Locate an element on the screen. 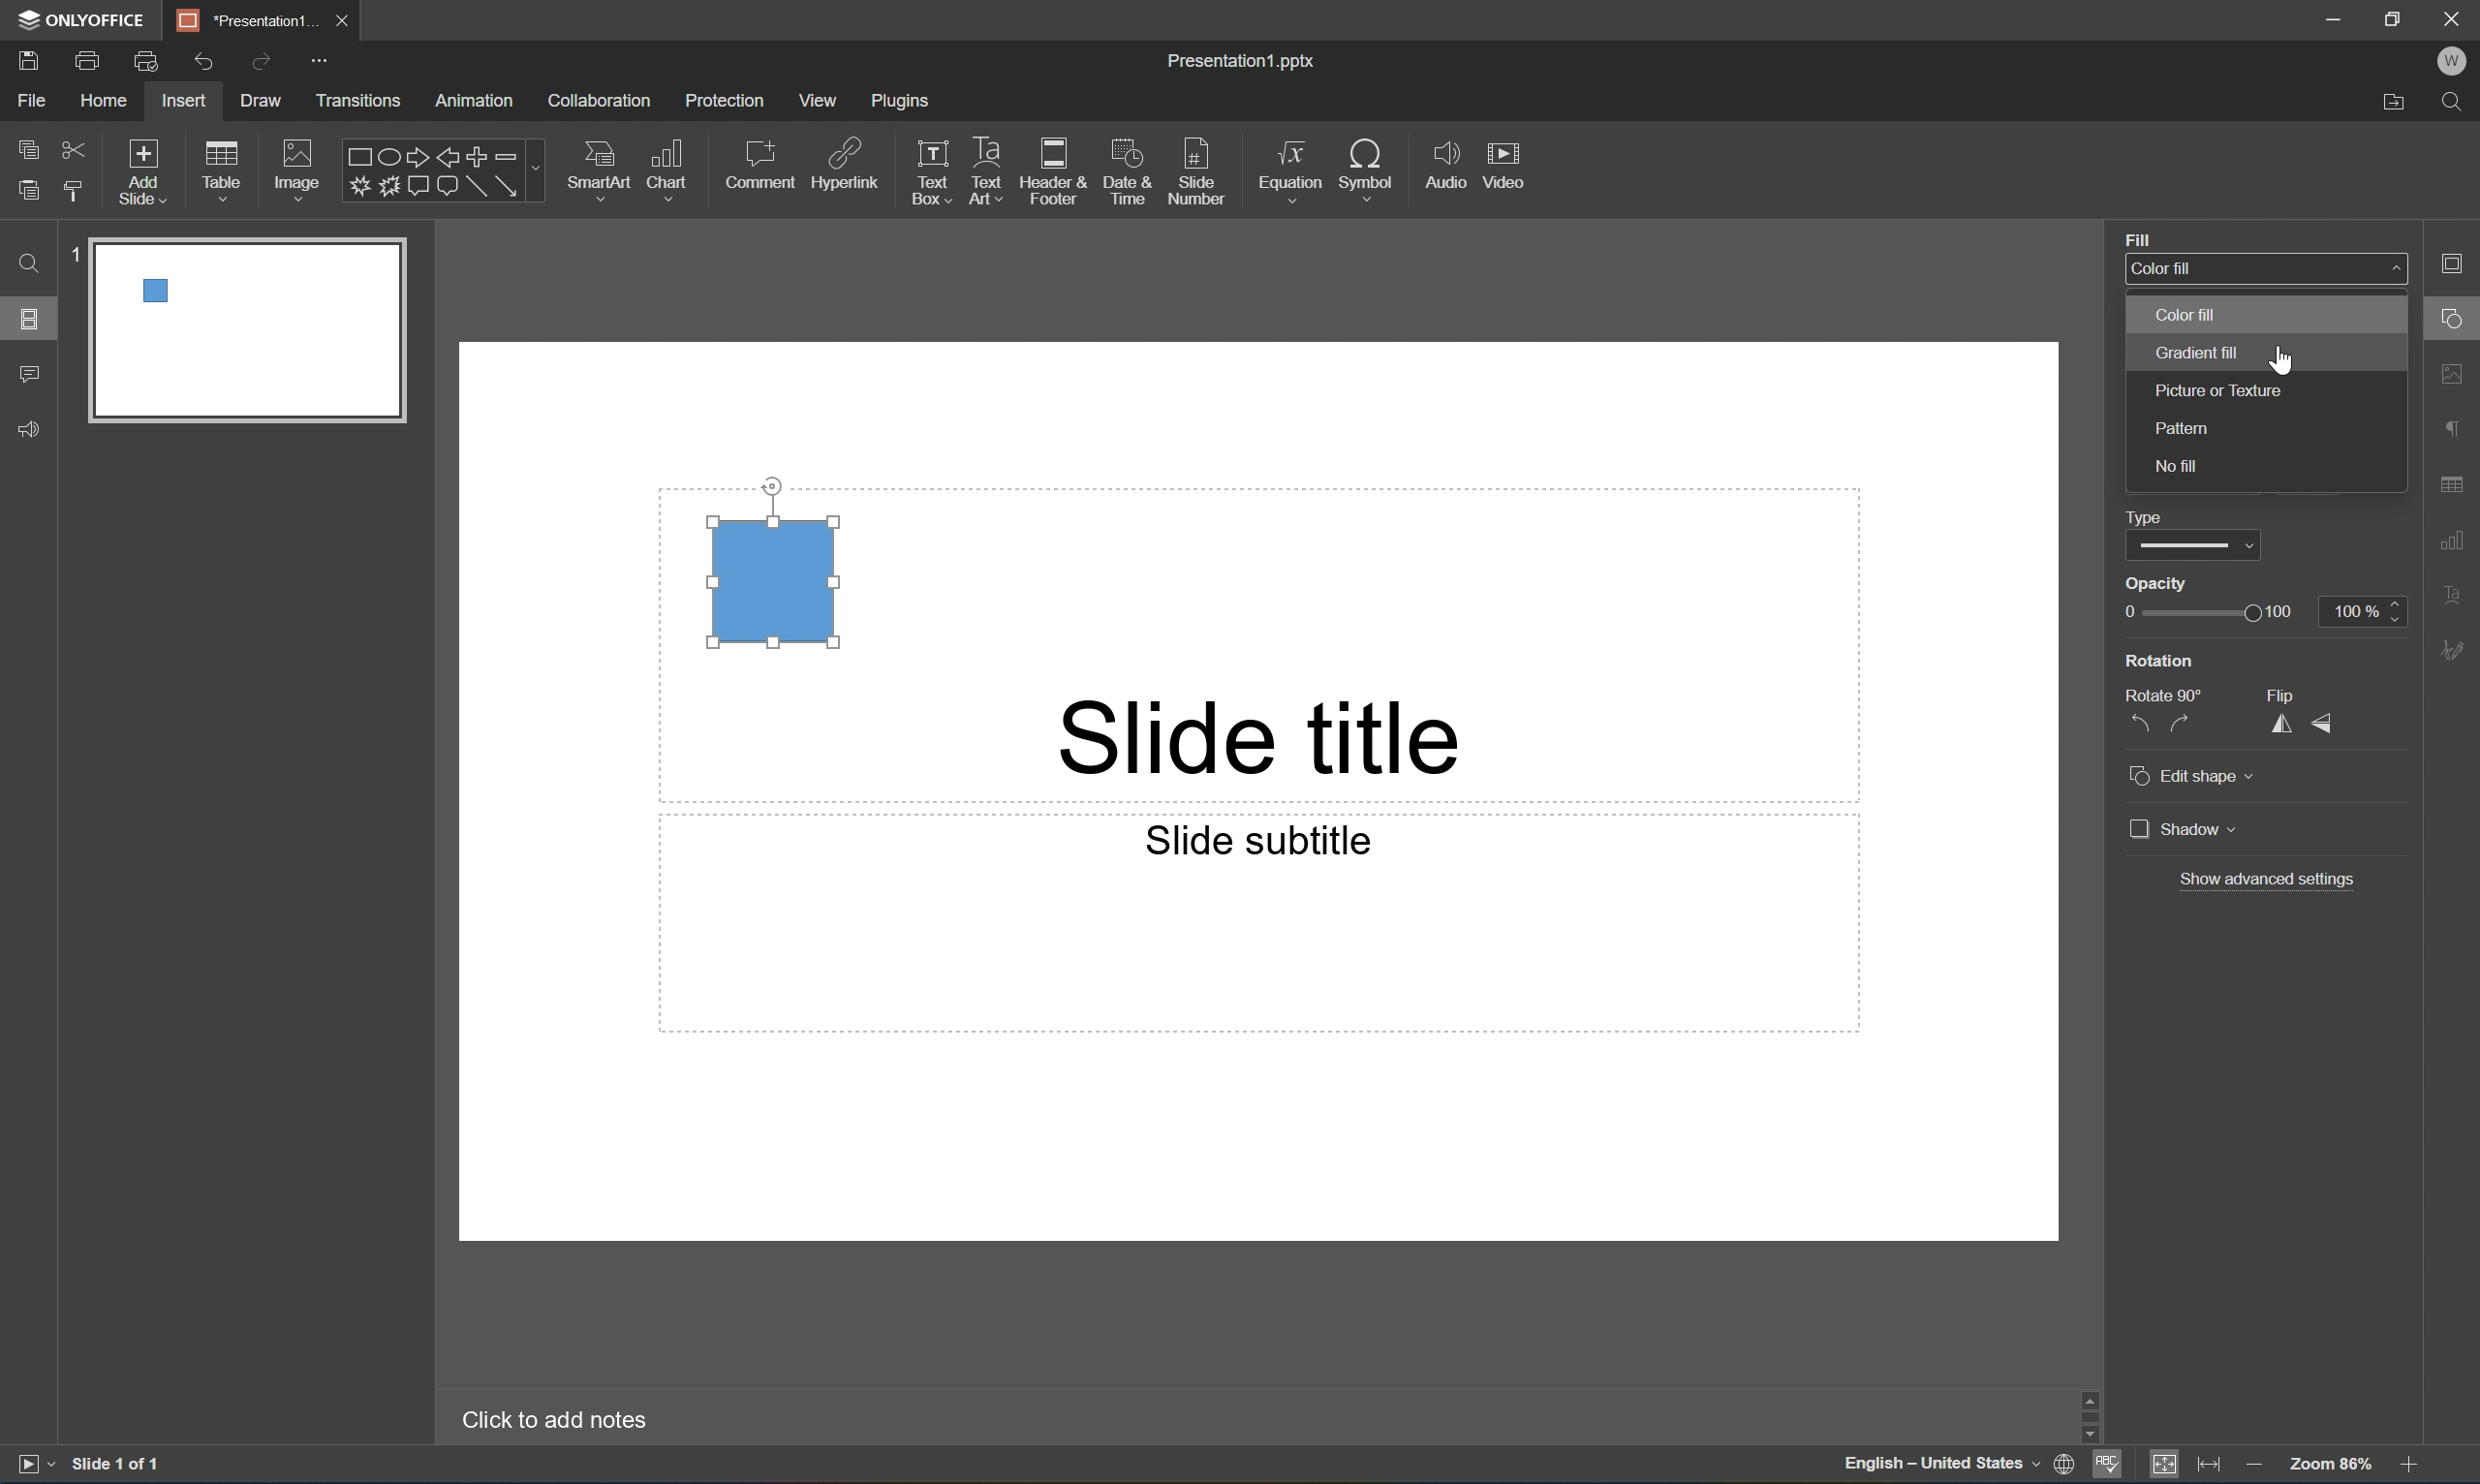 This screenshot has height=1484, width=2480. Find is located at coordinates (28, 264).